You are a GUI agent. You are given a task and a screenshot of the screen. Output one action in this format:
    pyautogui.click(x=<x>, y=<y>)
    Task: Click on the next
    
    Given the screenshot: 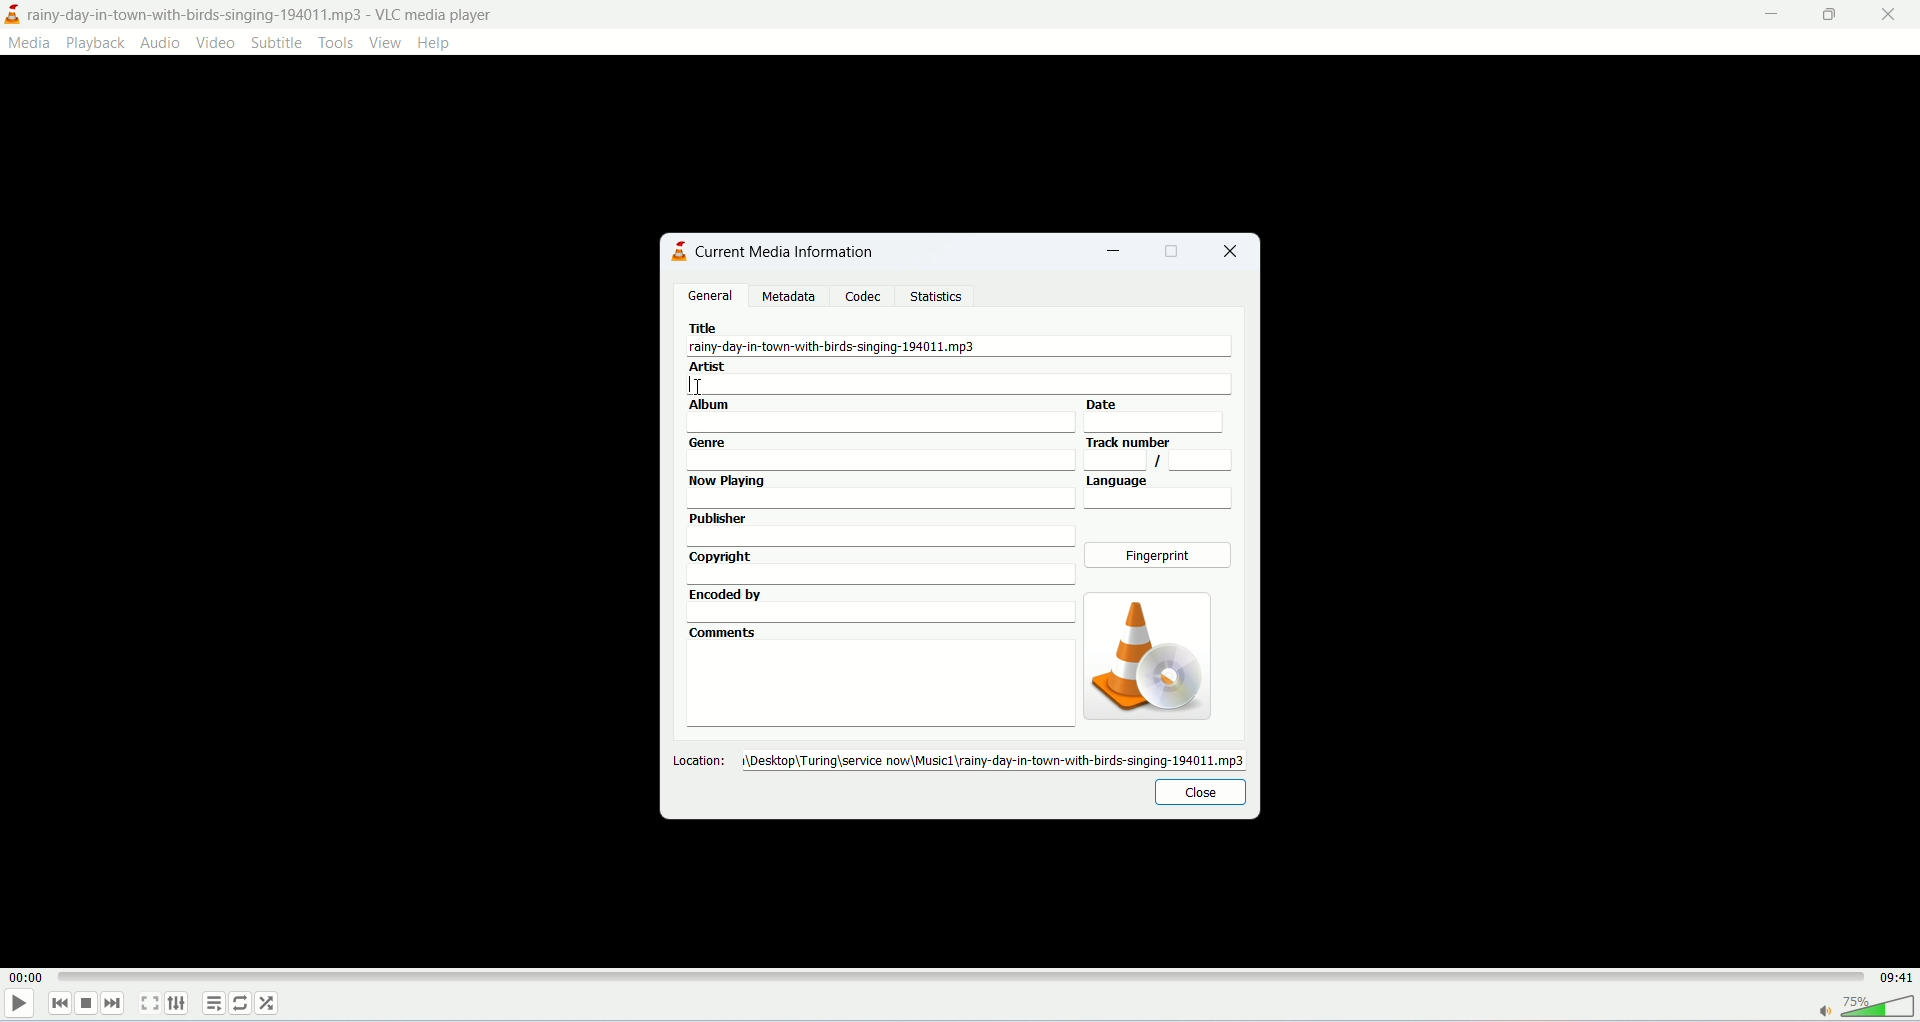 What is the action you would take?
    pyautogui.click(x=117, y=1005)
    